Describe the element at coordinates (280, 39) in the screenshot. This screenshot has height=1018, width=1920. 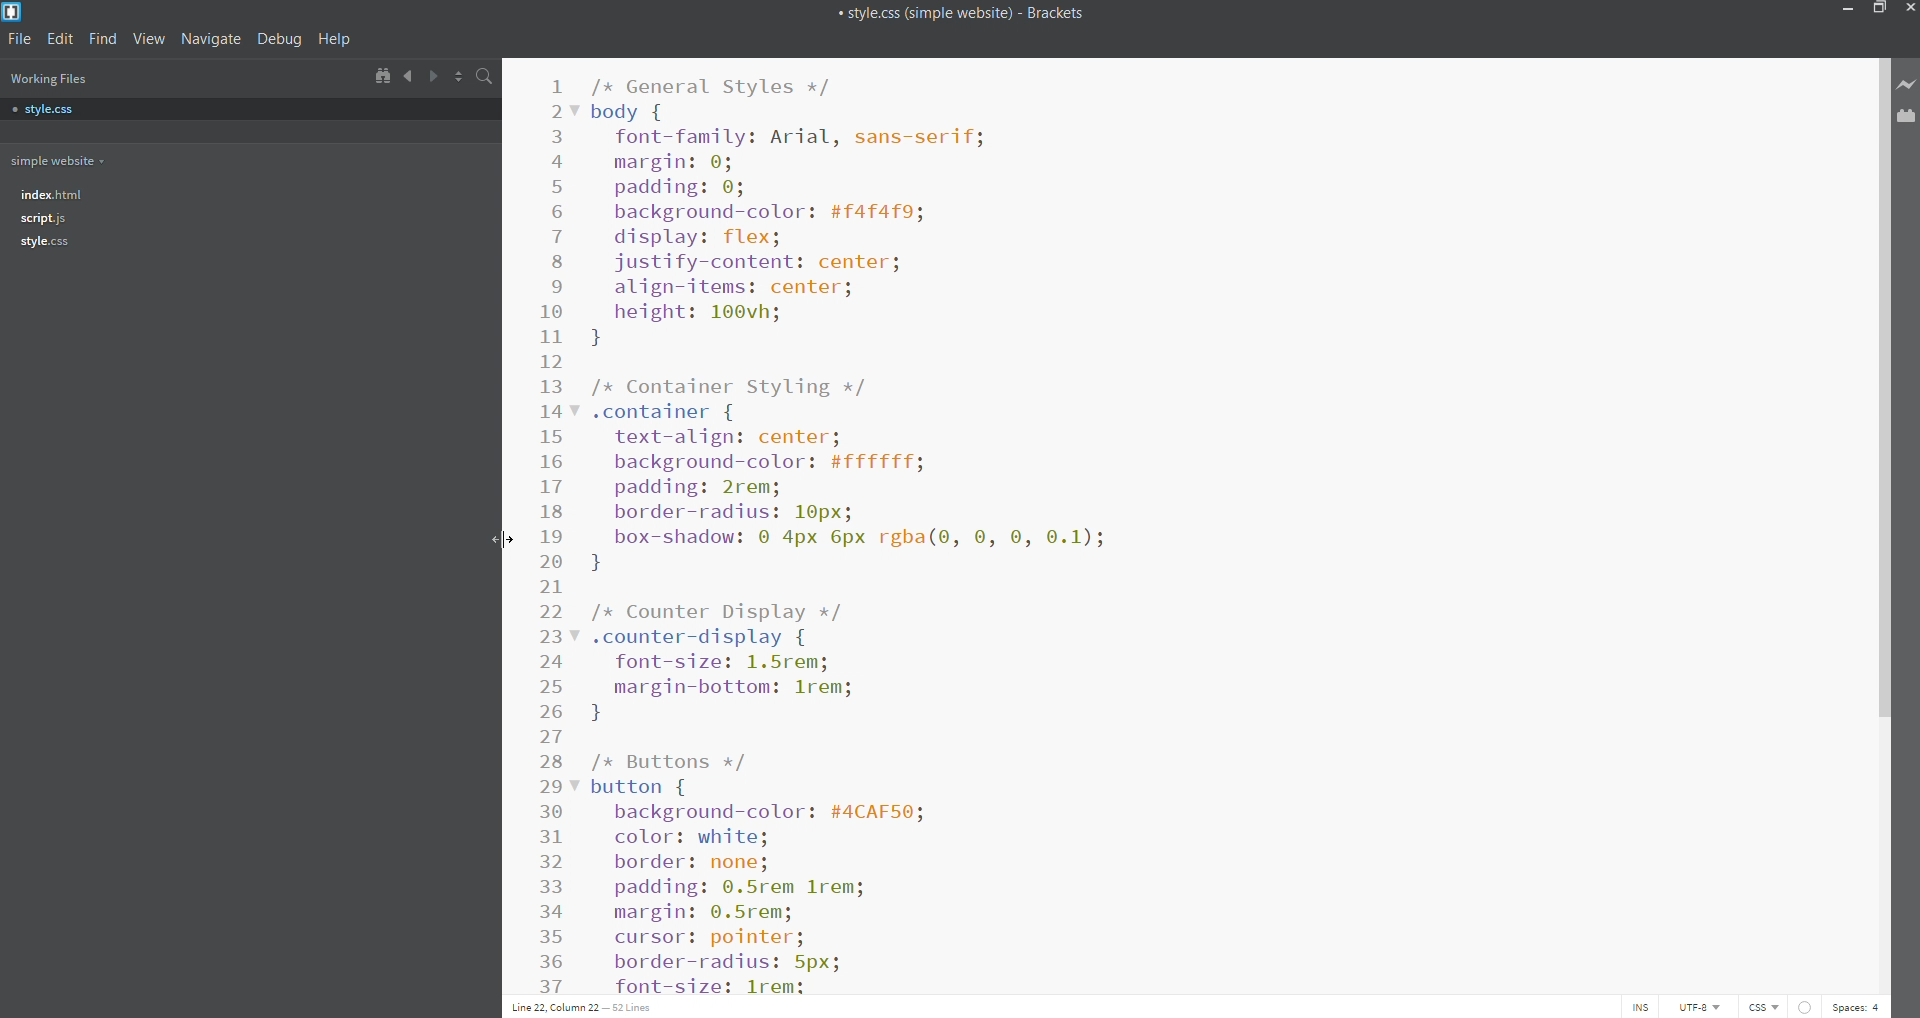
I see `debug` at that location.